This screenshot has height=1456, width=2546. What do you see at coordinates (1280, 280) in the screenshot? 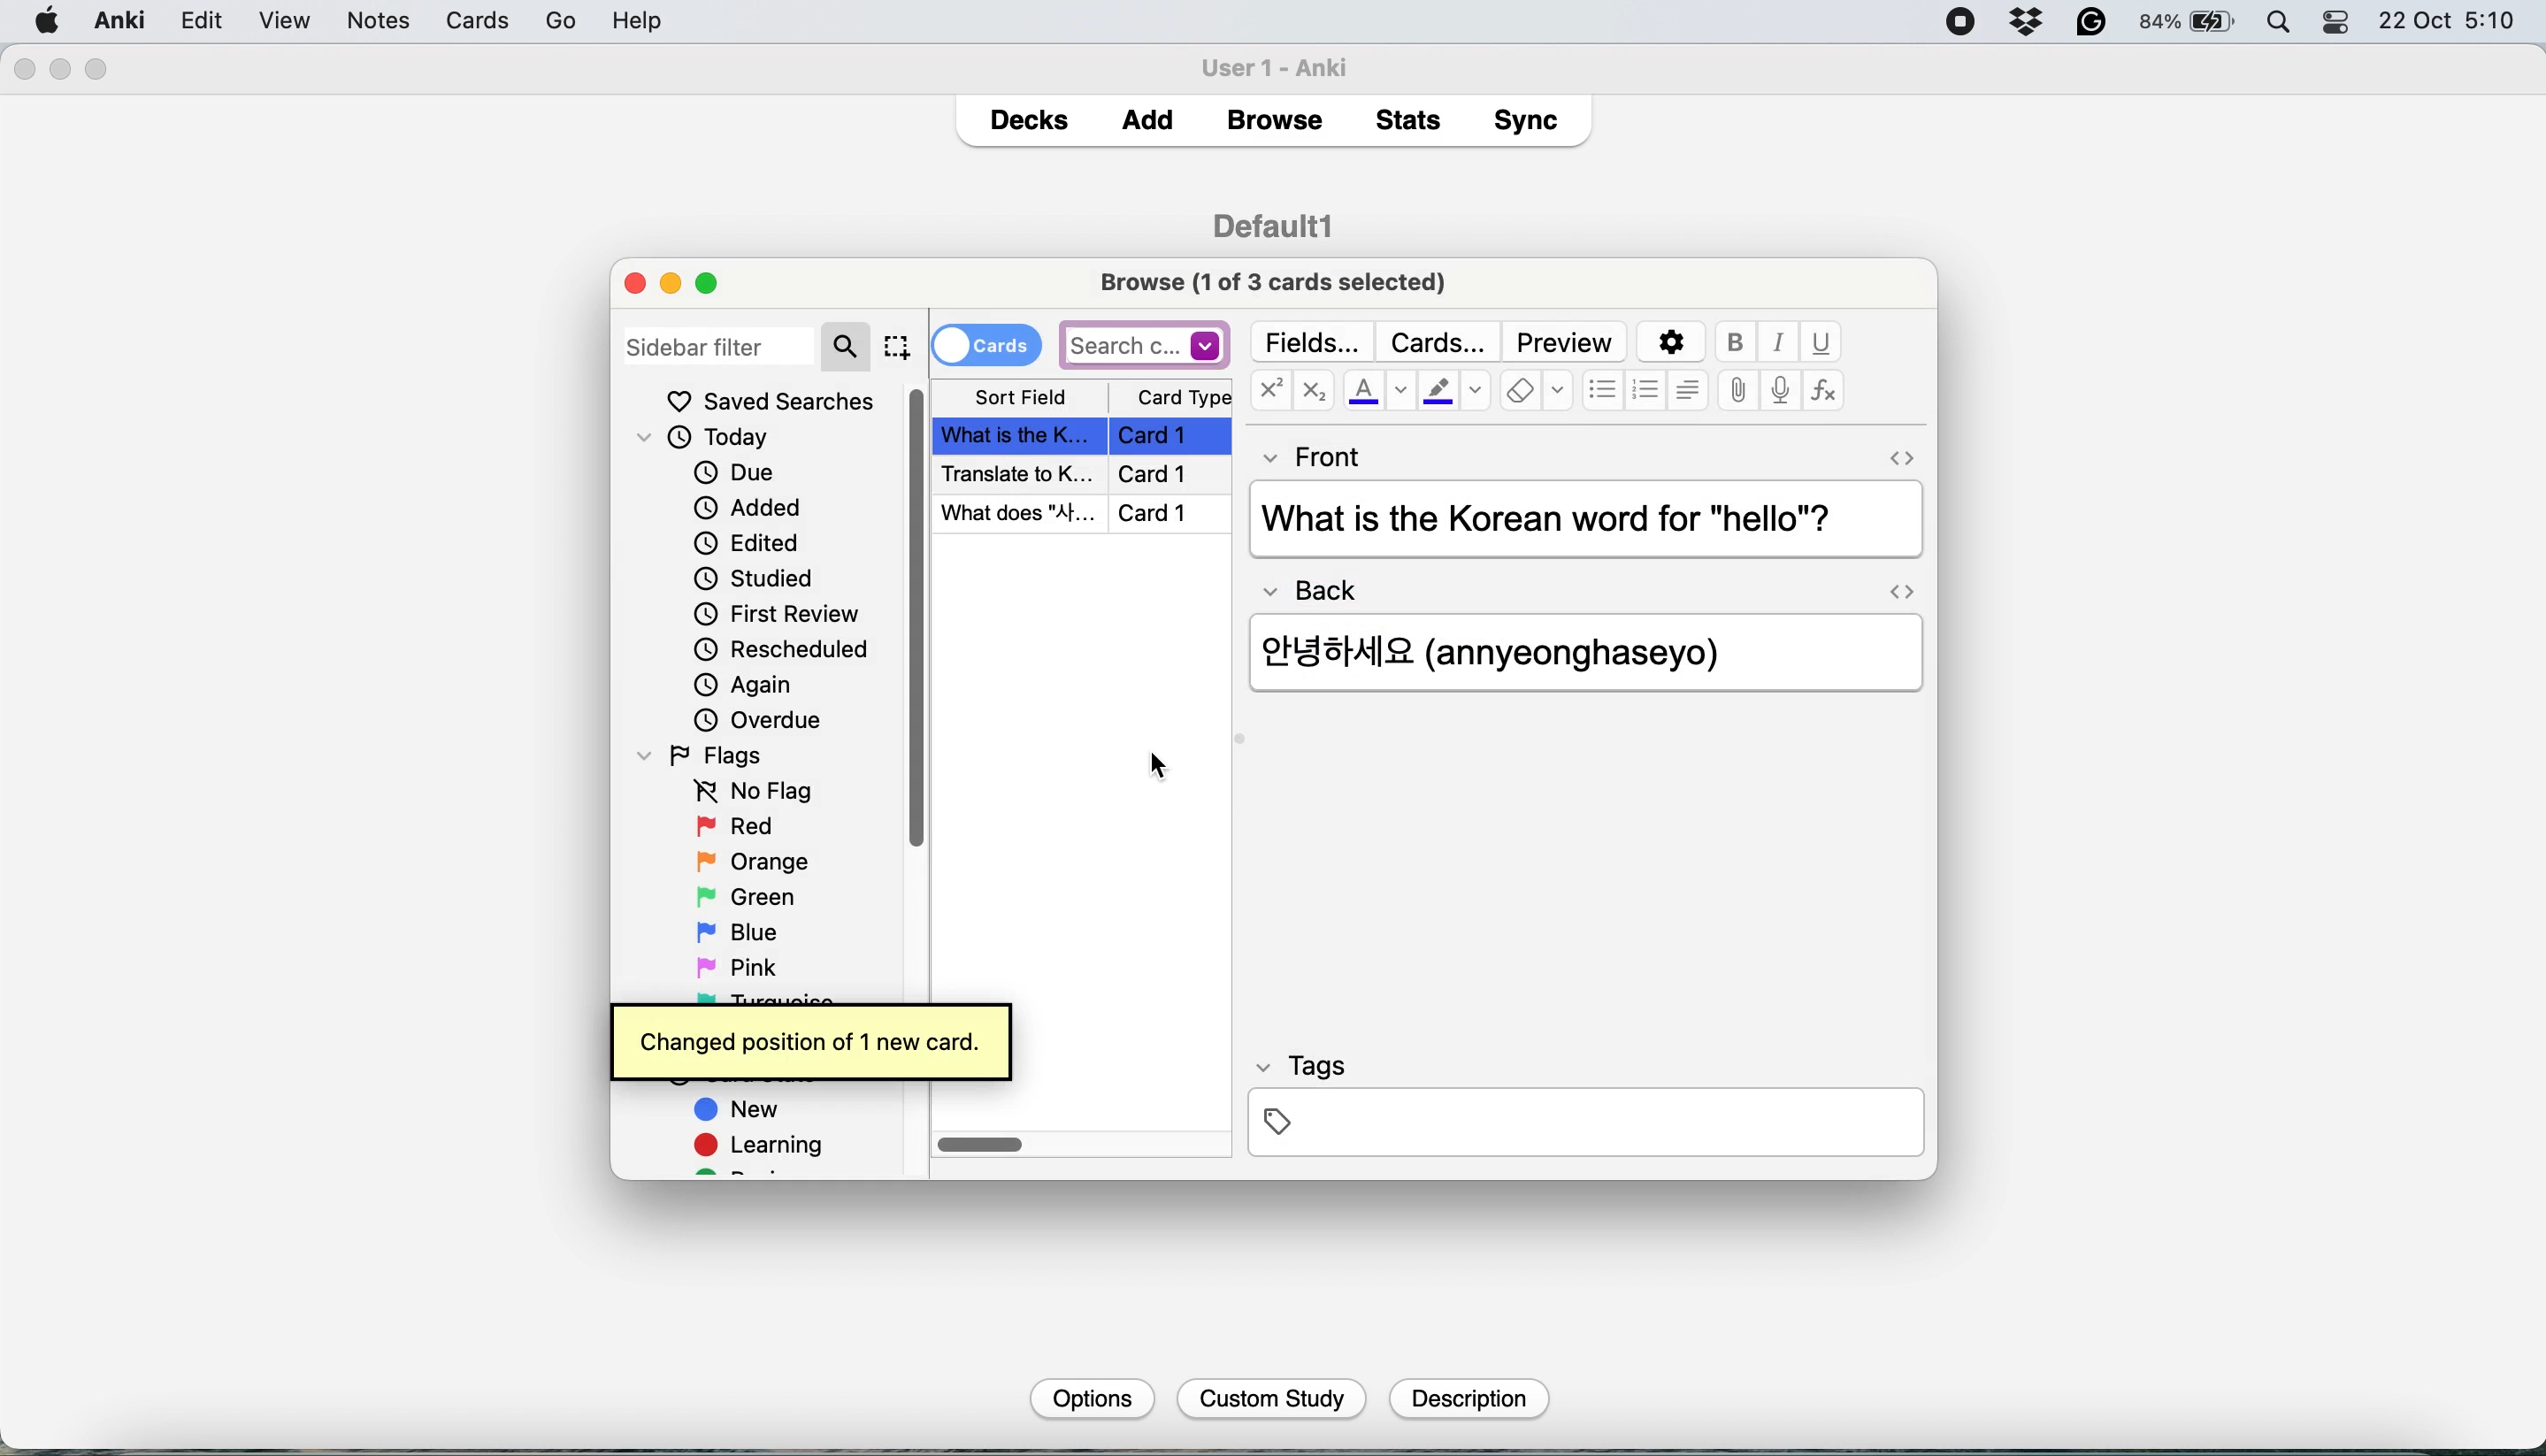
I see `Browse (1 of 3 cards selected)` at bounding box center [1280, 280].